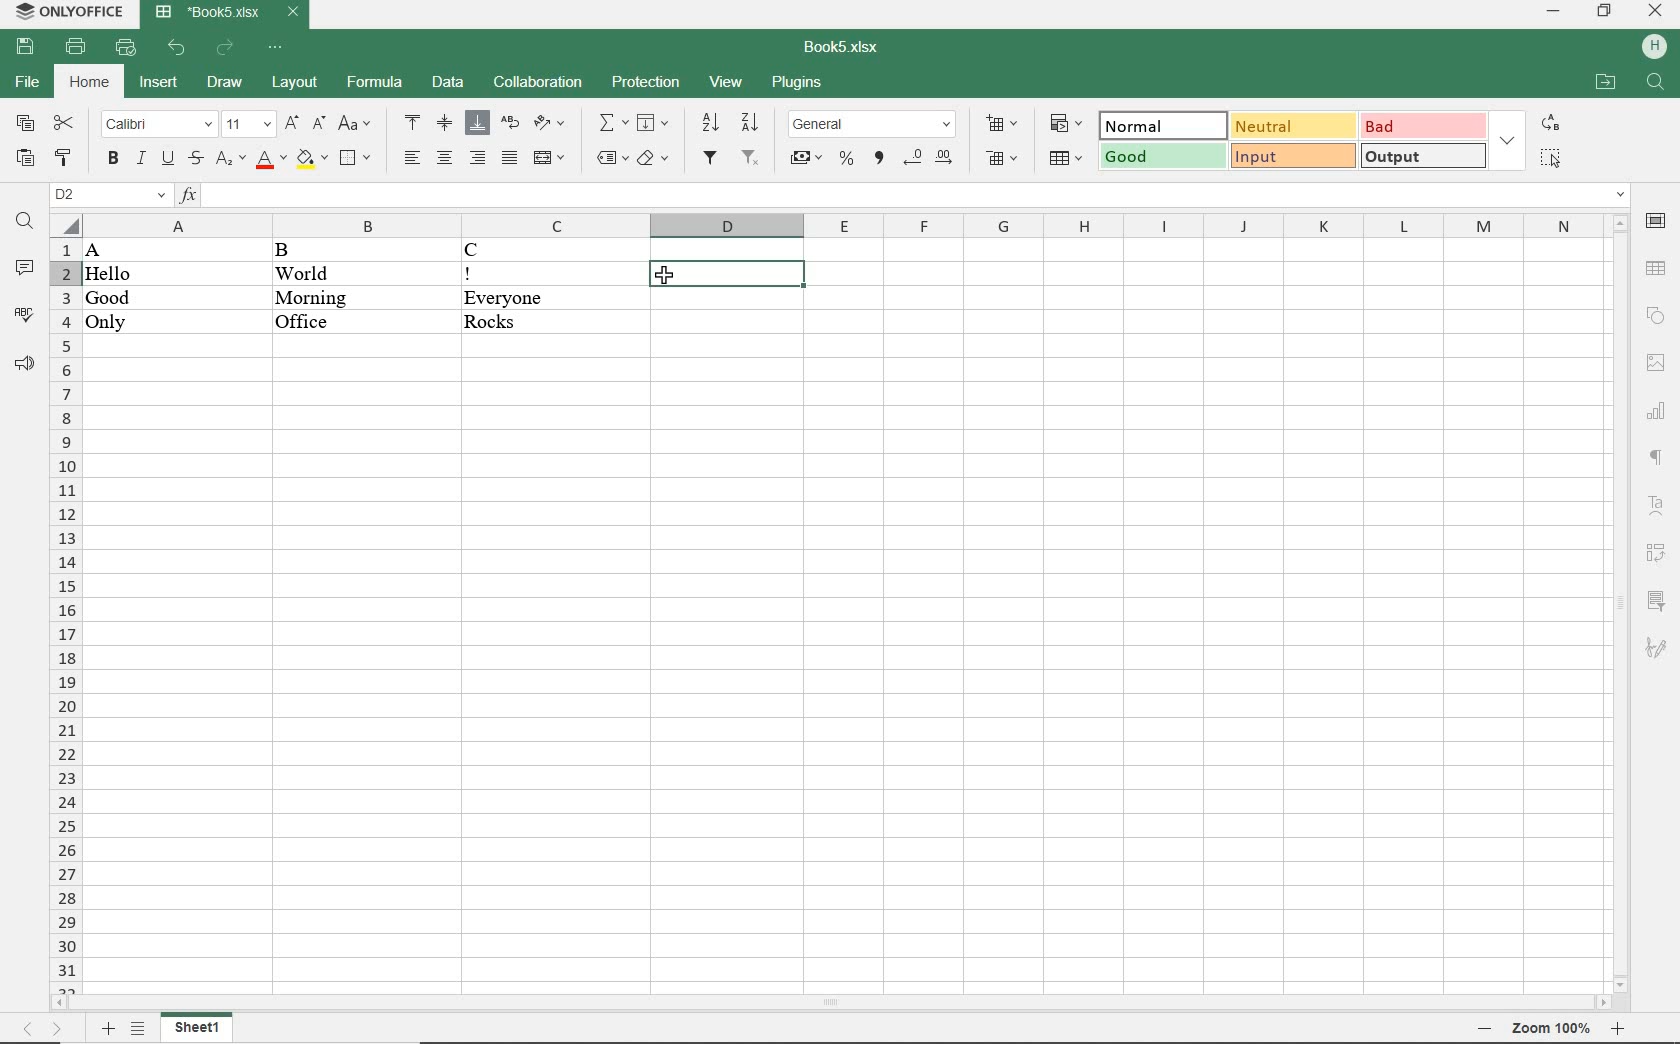  Describe the element at coordinates (1421, 158) in the screenshot. I see `output` at that location.